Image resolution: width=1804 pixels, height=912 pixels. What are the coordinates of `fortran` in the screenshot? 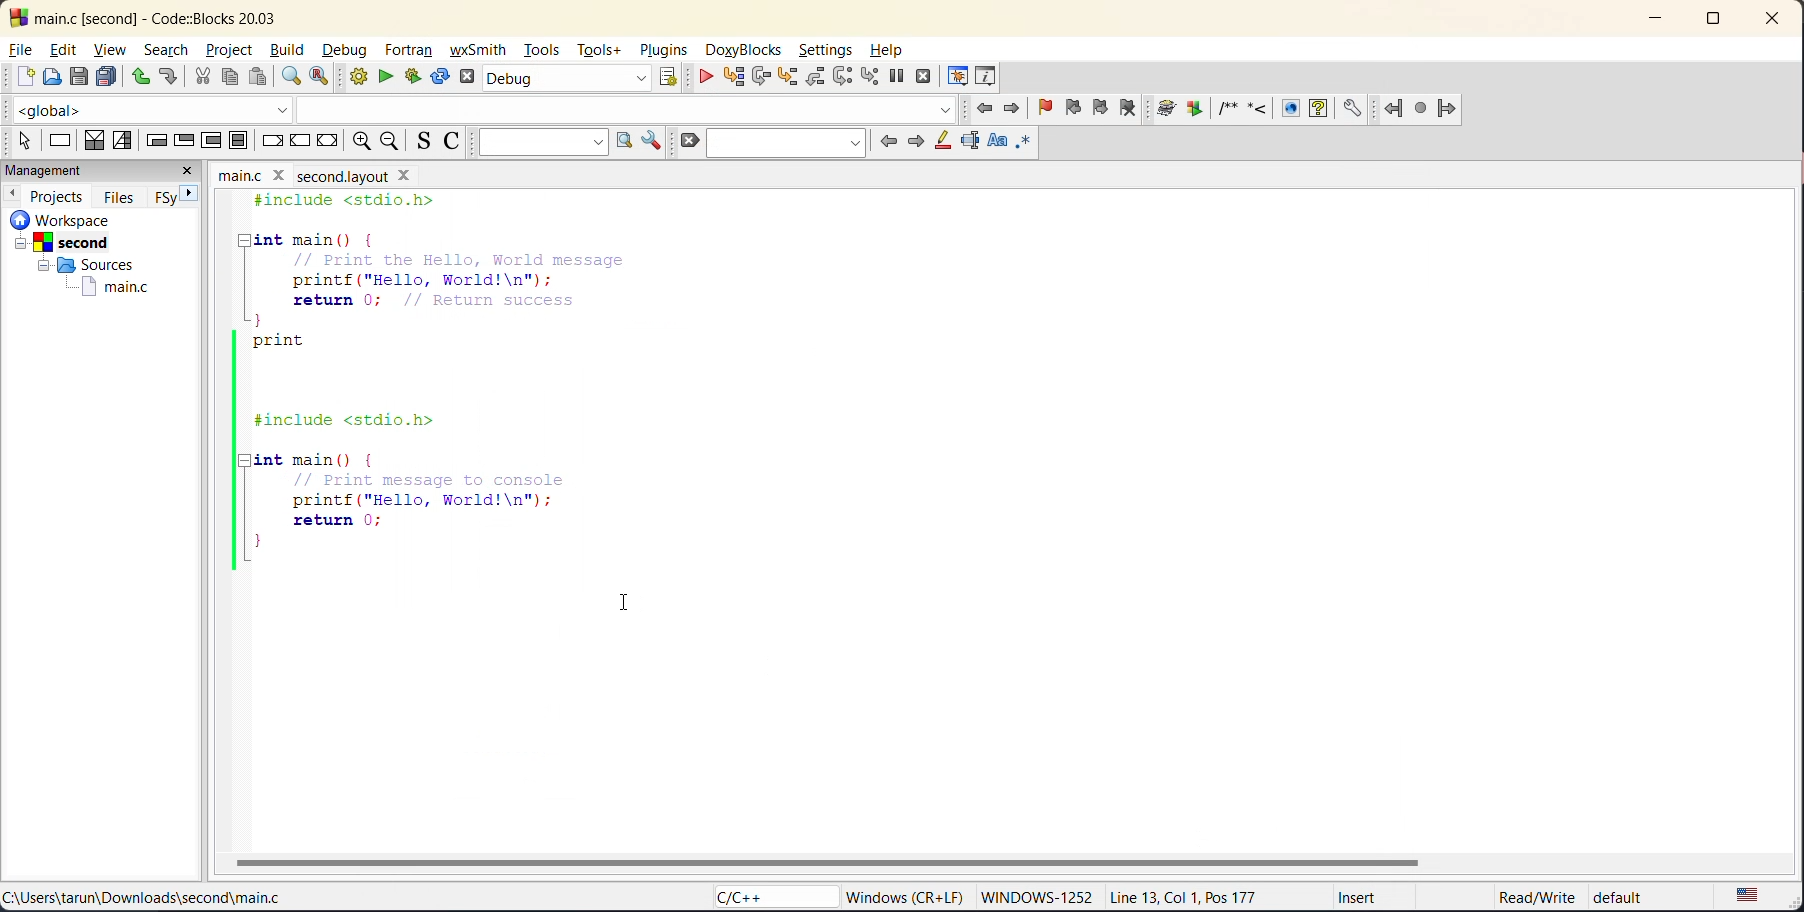 It's located at (412, 52).